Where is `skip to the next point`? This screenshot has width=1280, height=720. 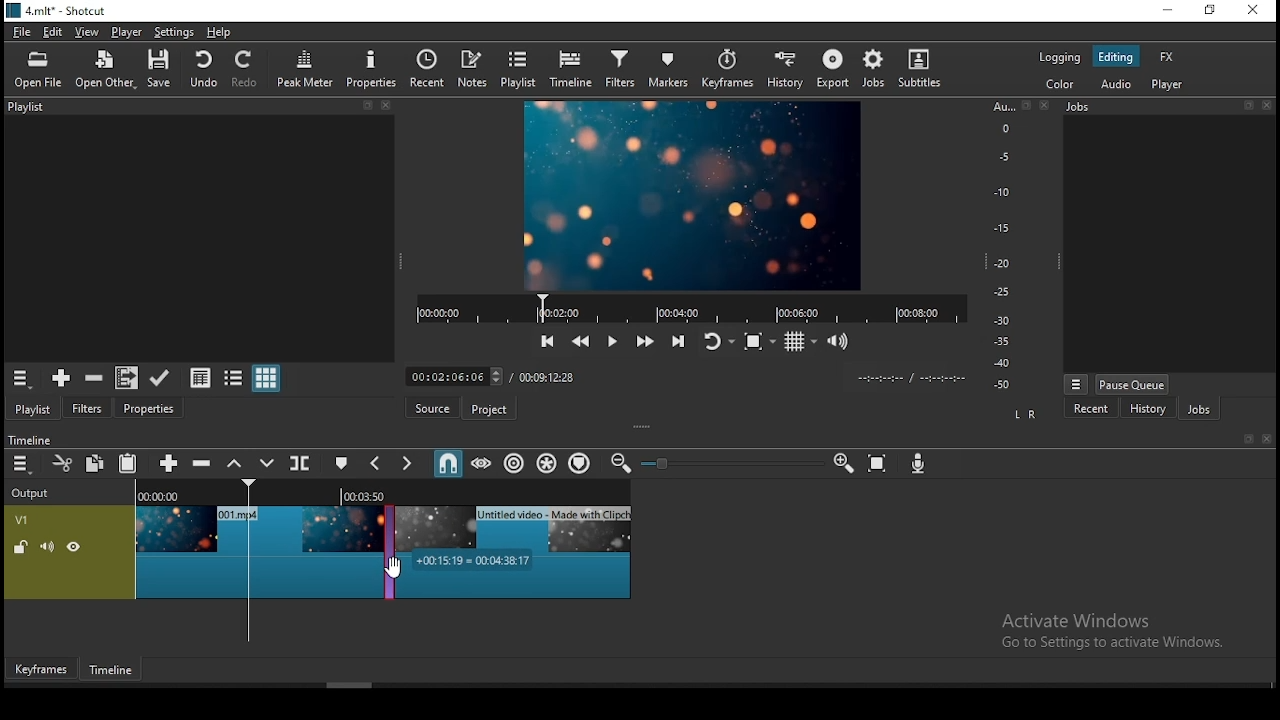
skip to the next point is located at coordinates (679, 342).